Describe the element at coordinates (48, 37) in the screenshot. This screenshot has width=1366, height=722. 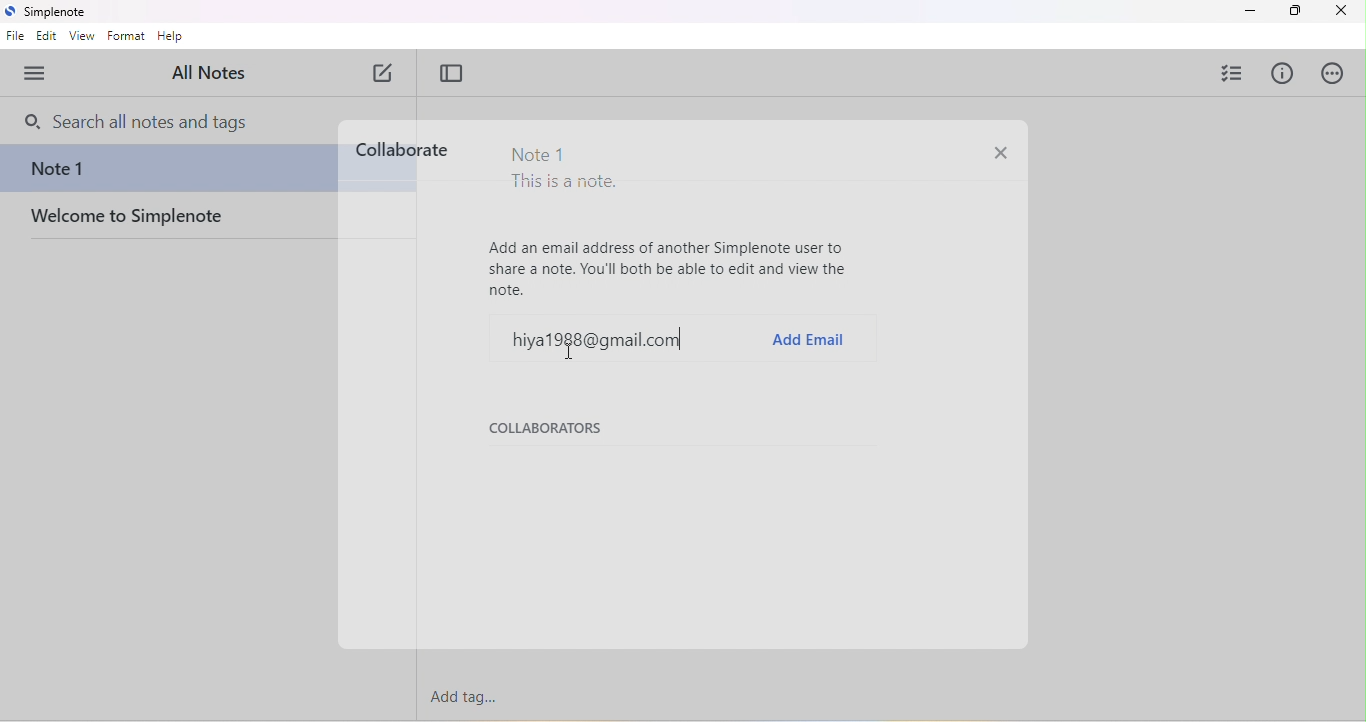
I see `edit` at that location.